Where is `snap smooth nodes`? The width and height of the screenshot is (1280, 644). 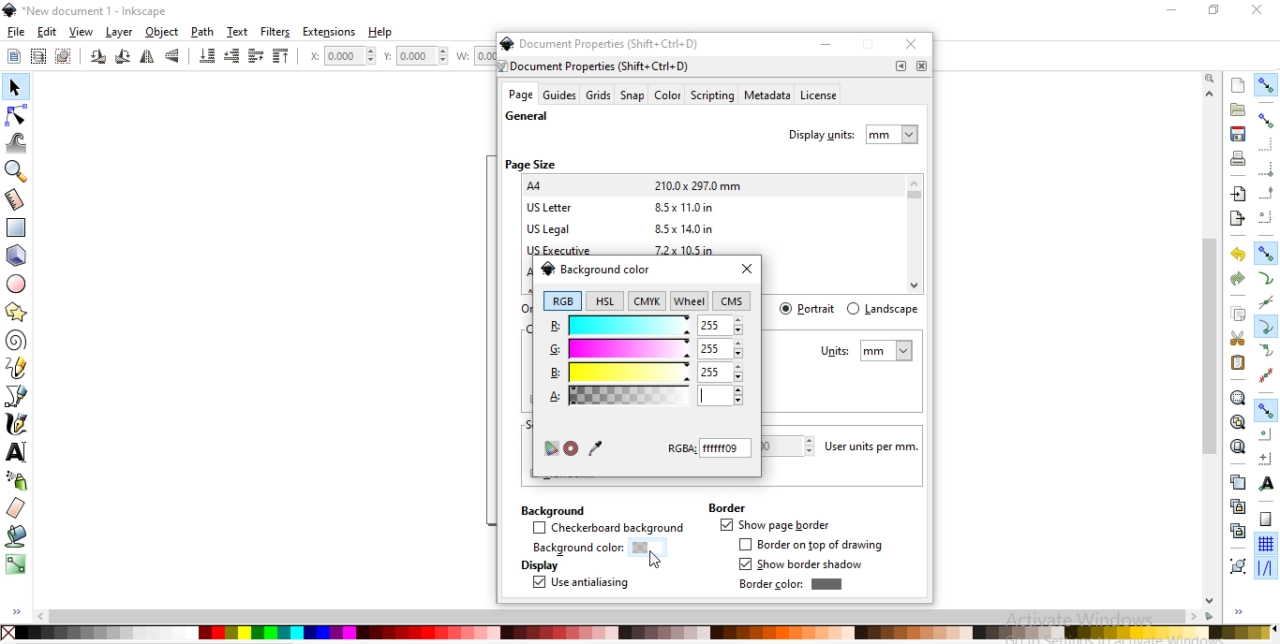 snap smooth nodes is located at coordinates (1264, 351).